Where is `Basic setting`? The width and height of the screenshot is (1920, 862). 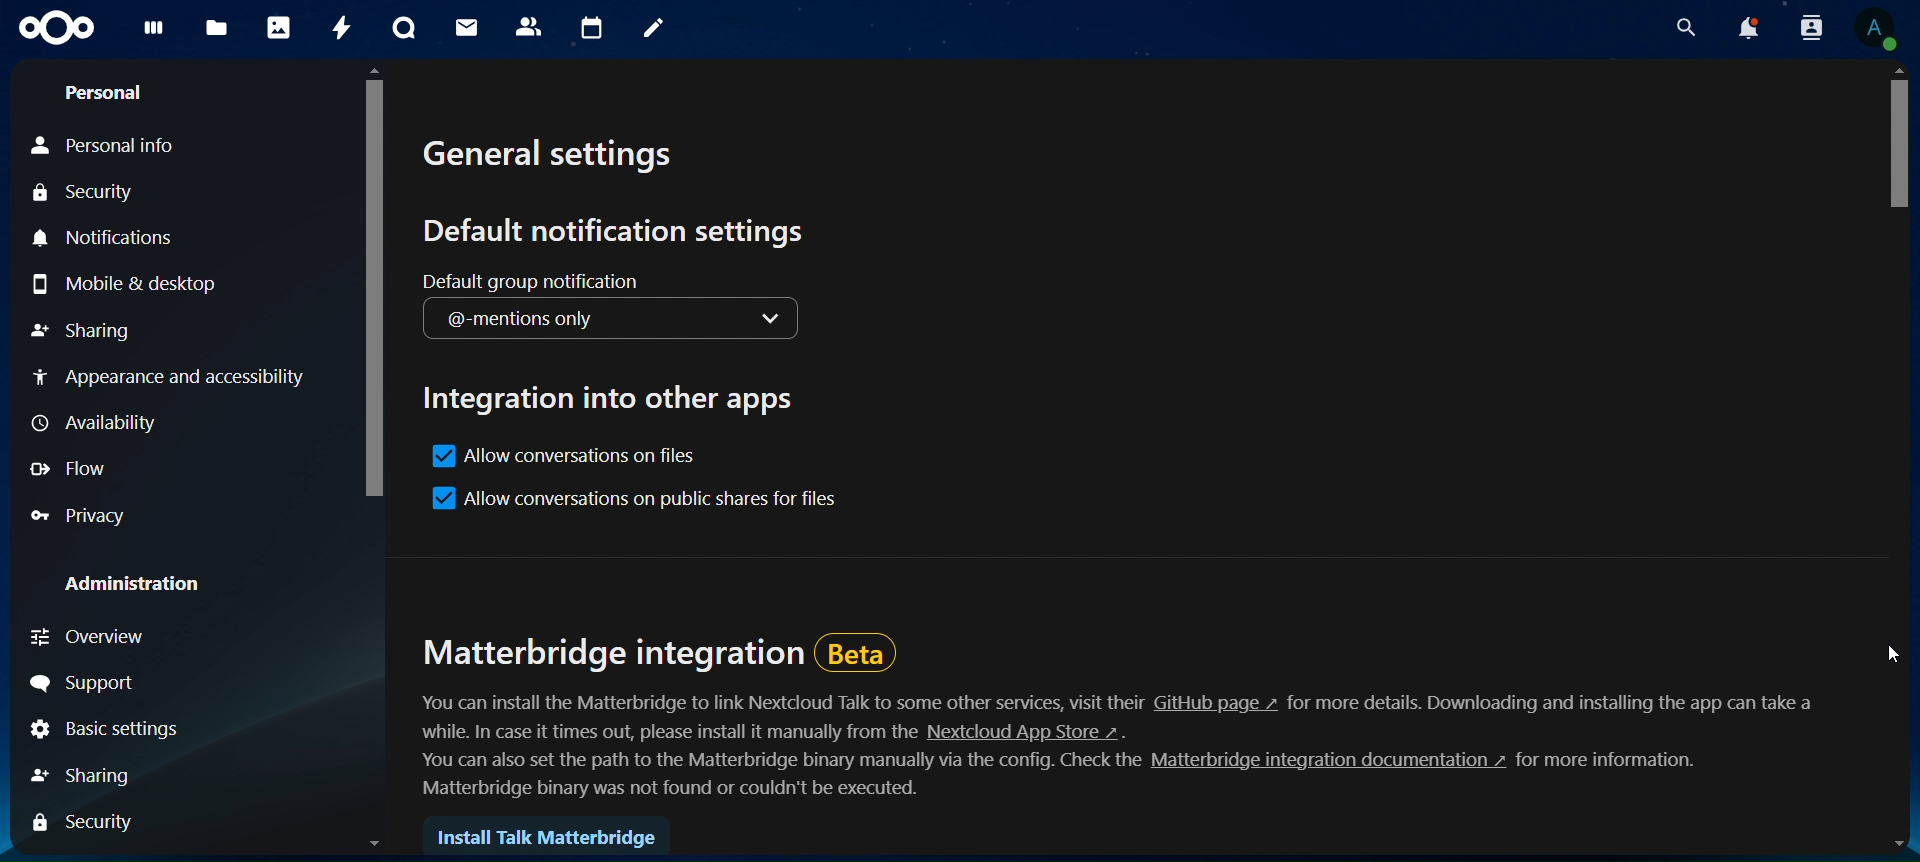
Basic setting is located at coordinates (111, 729).